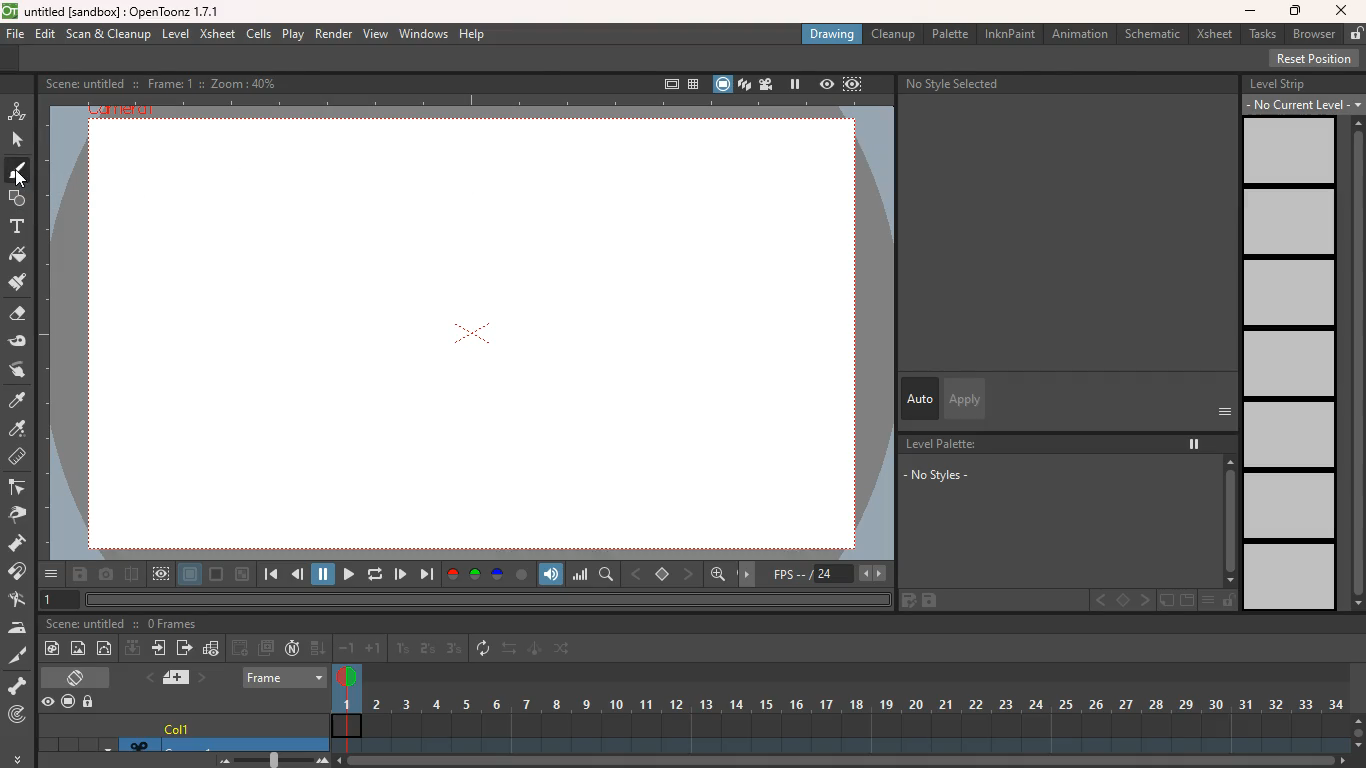  I want to click on refresh, so click(372, 574).